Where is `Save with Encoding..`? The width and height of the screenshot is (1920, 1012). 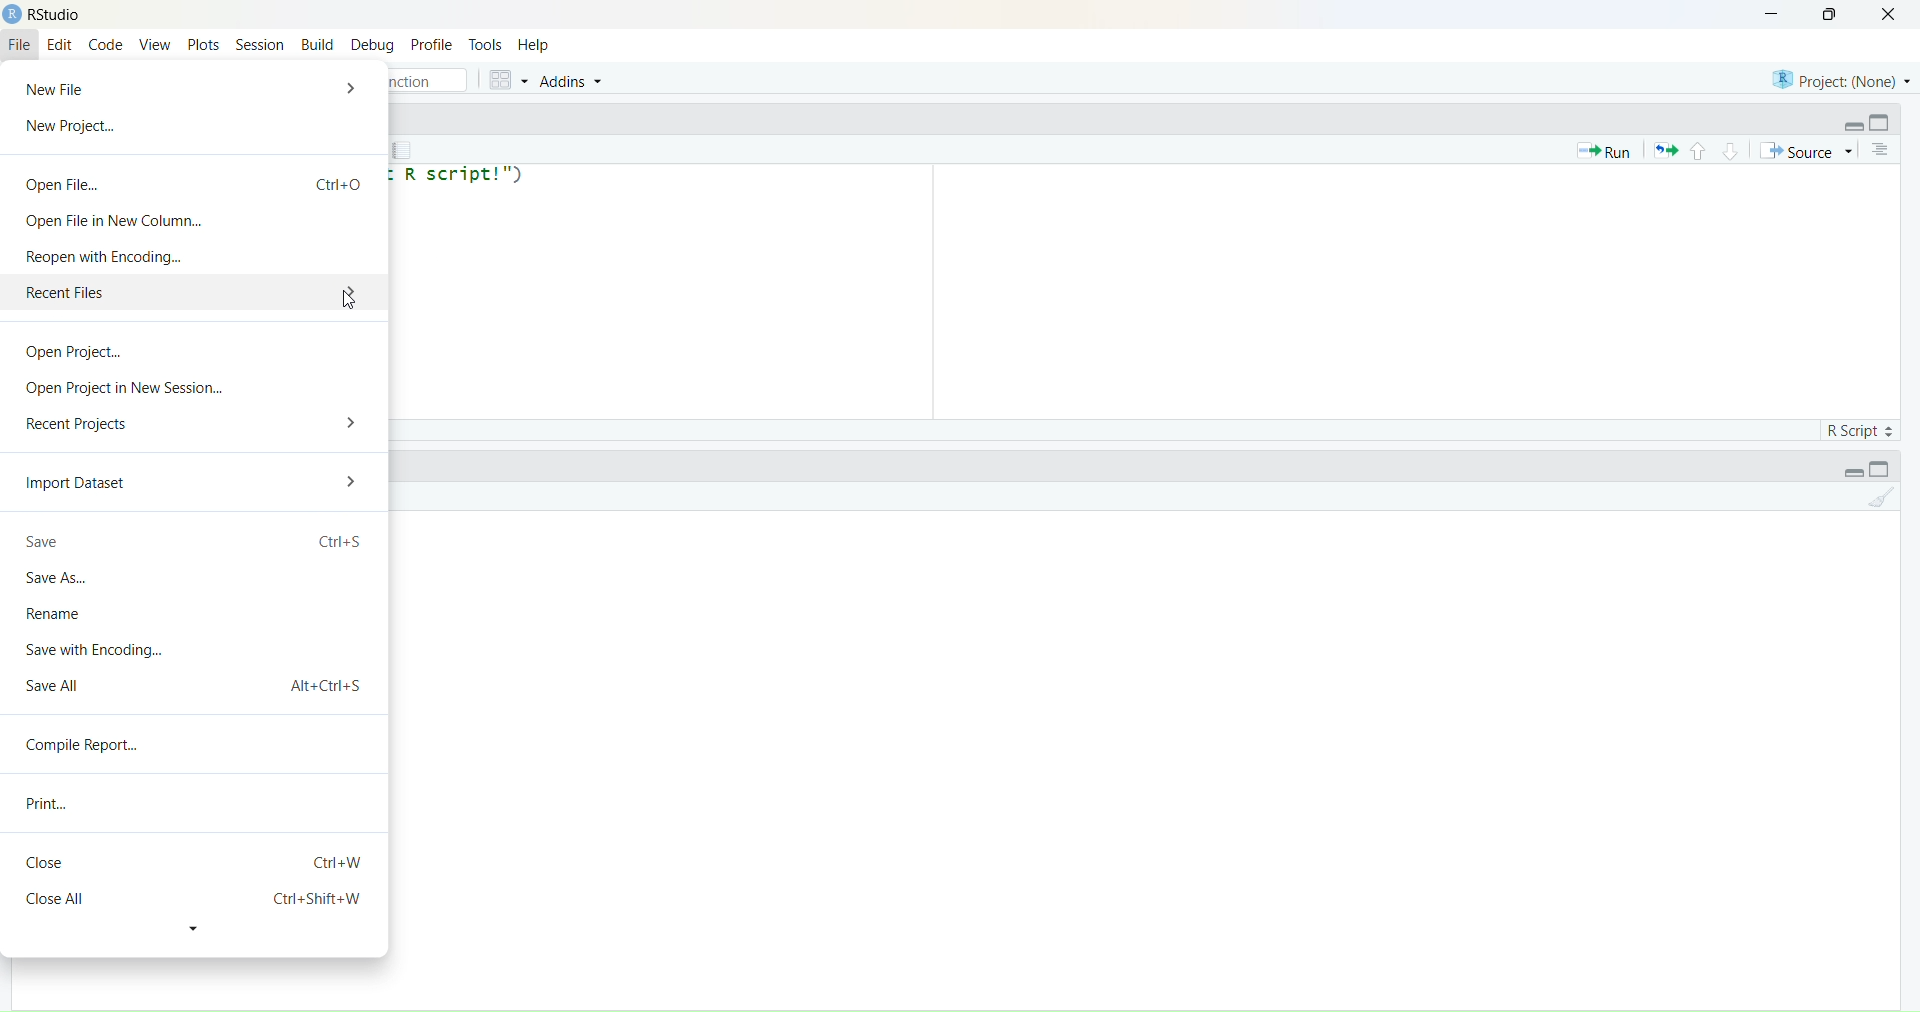 Save with Encoding.. is located at coordinates (94, 648).